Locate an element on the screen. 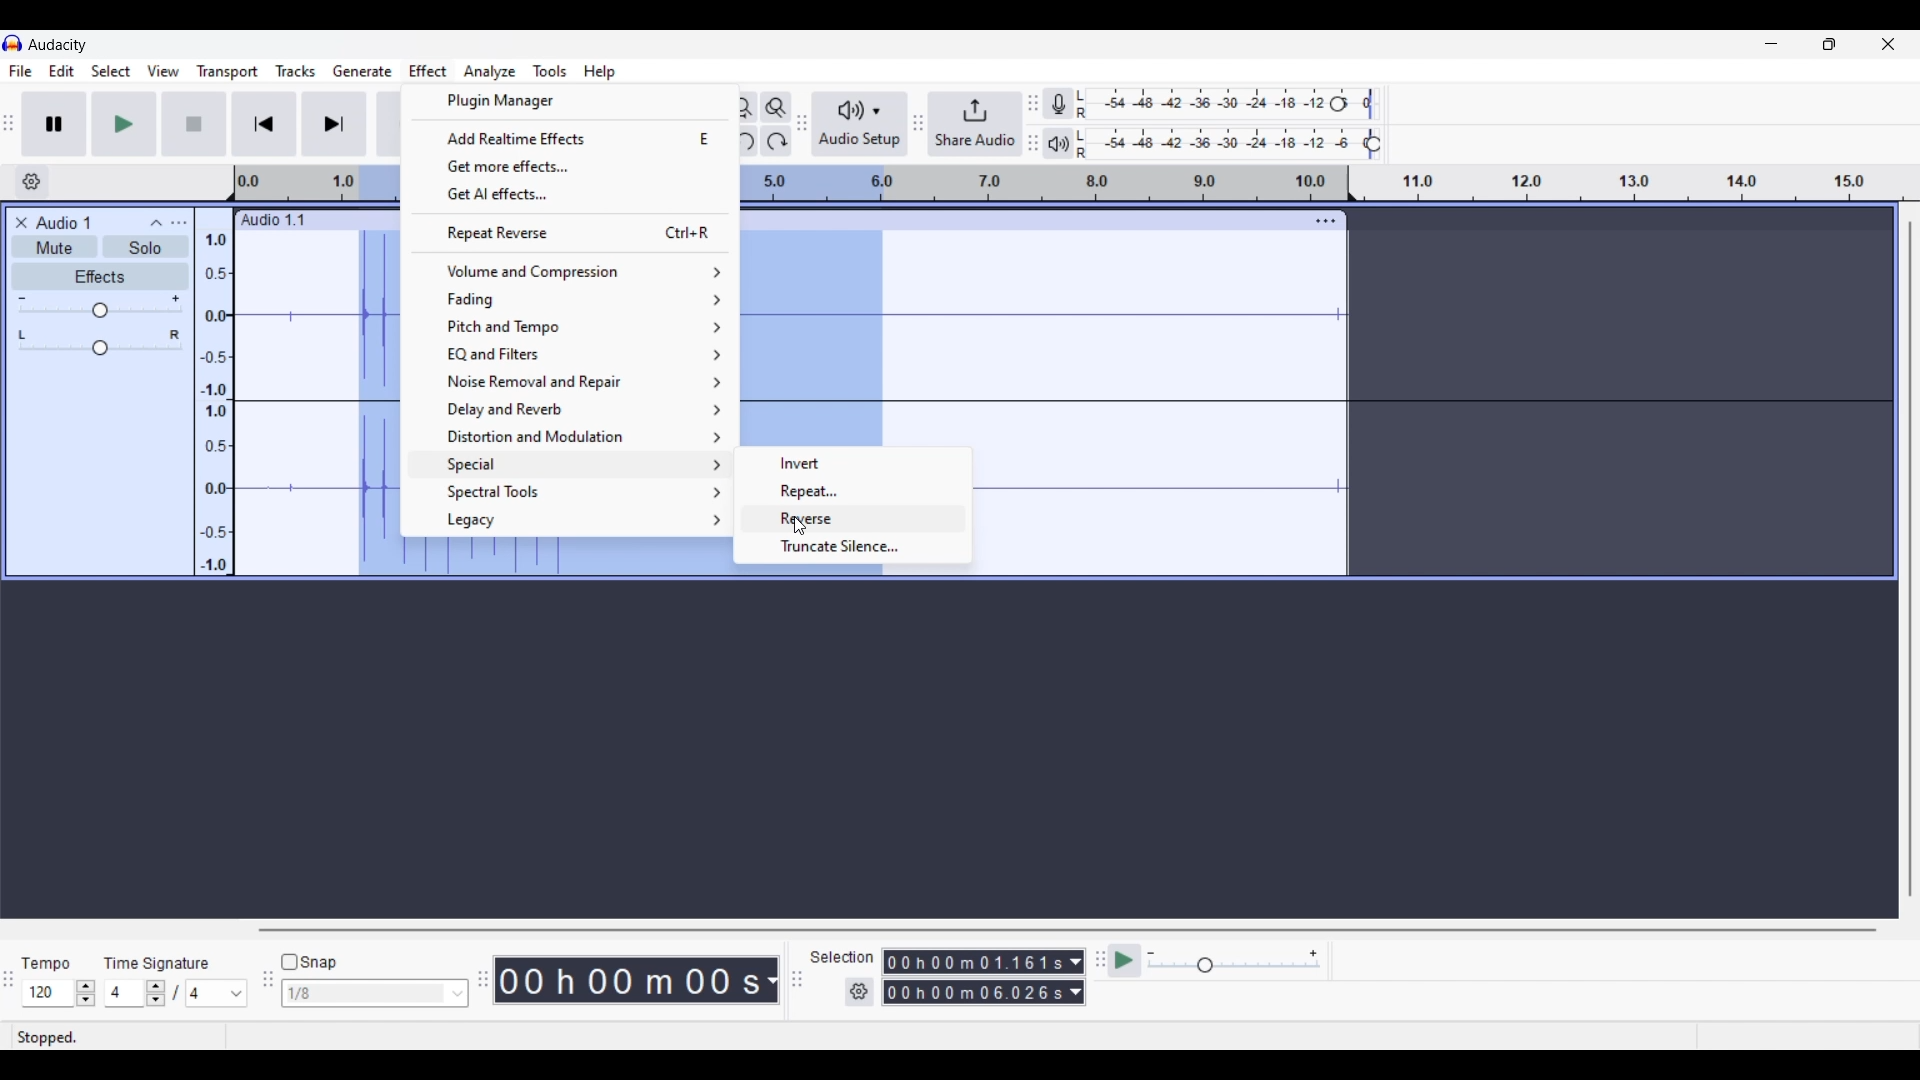 The image size is (1920, 1080). Gain is located at coordinates (100, 310).